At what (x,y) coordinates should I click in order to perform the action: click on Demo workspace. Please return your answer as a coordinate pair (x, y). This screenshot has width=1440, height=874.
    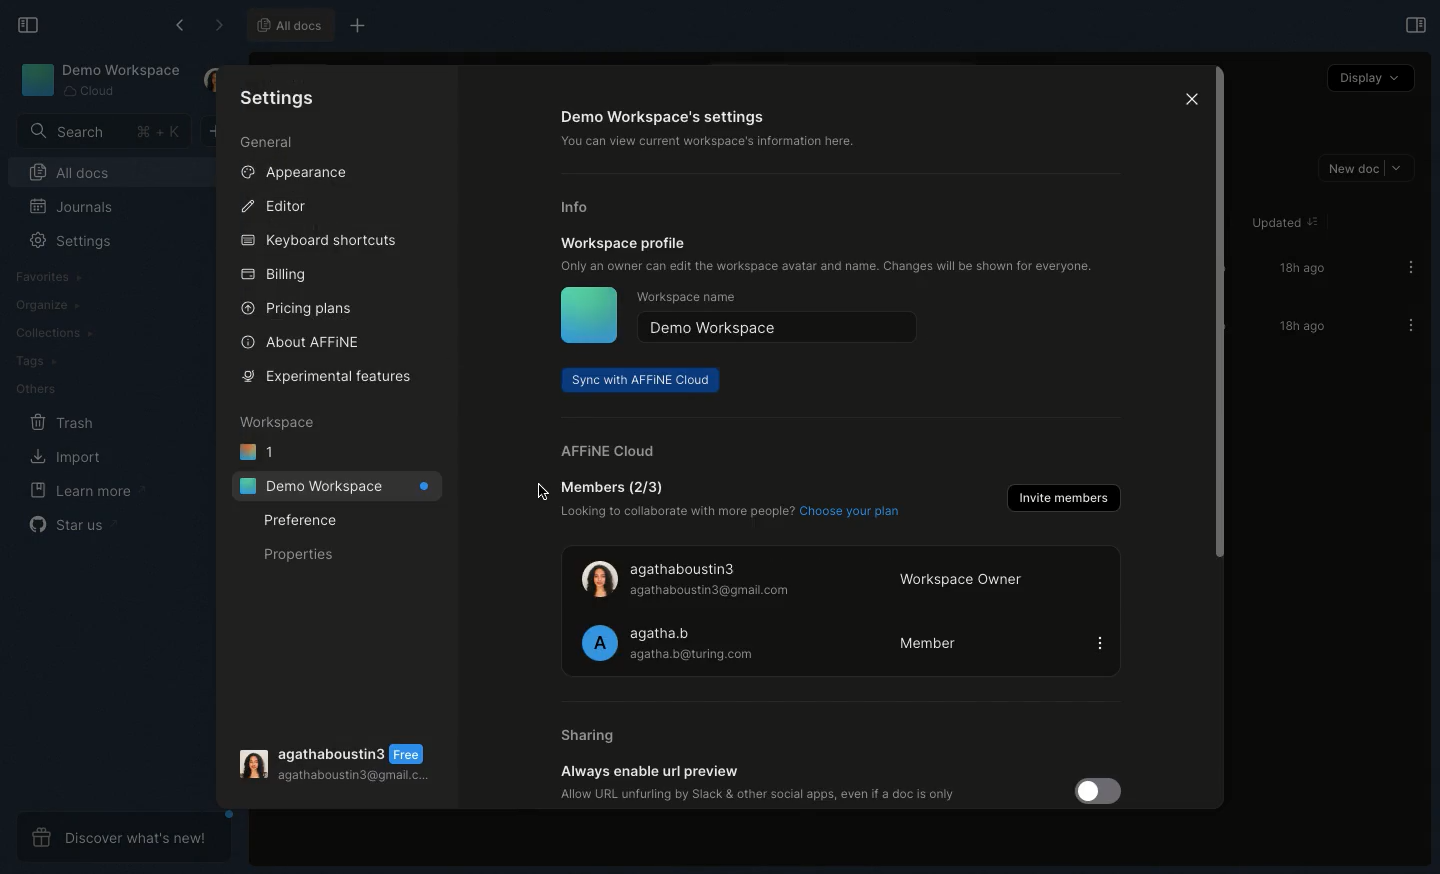
    Looking at the image, I should click on (778, 327).